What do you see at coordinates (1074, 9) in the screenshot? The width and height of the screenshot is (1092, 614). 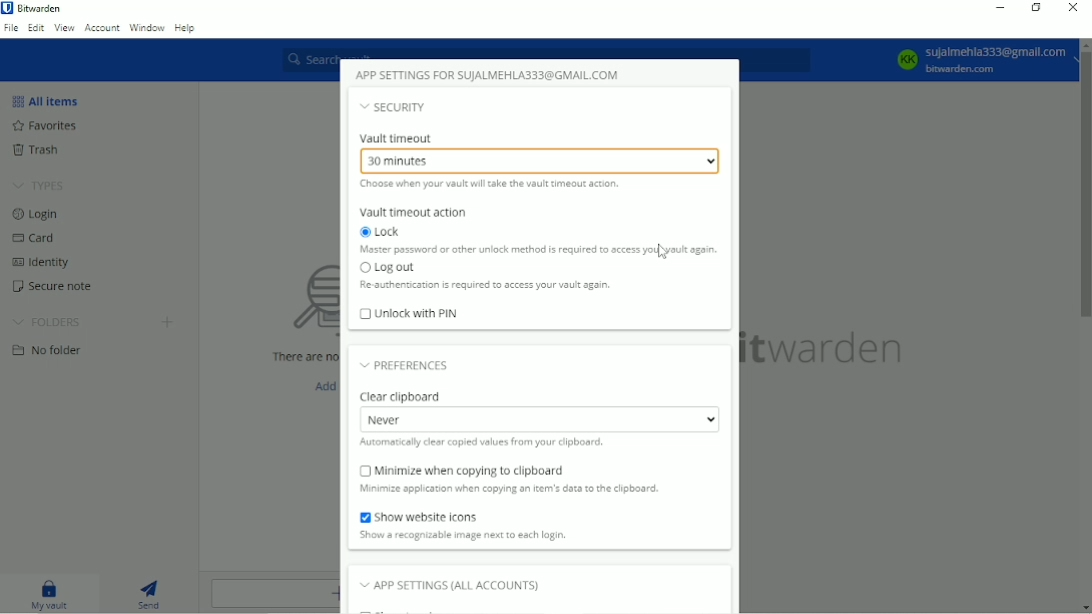 I see `Close` at bounding box center [1074, 9].